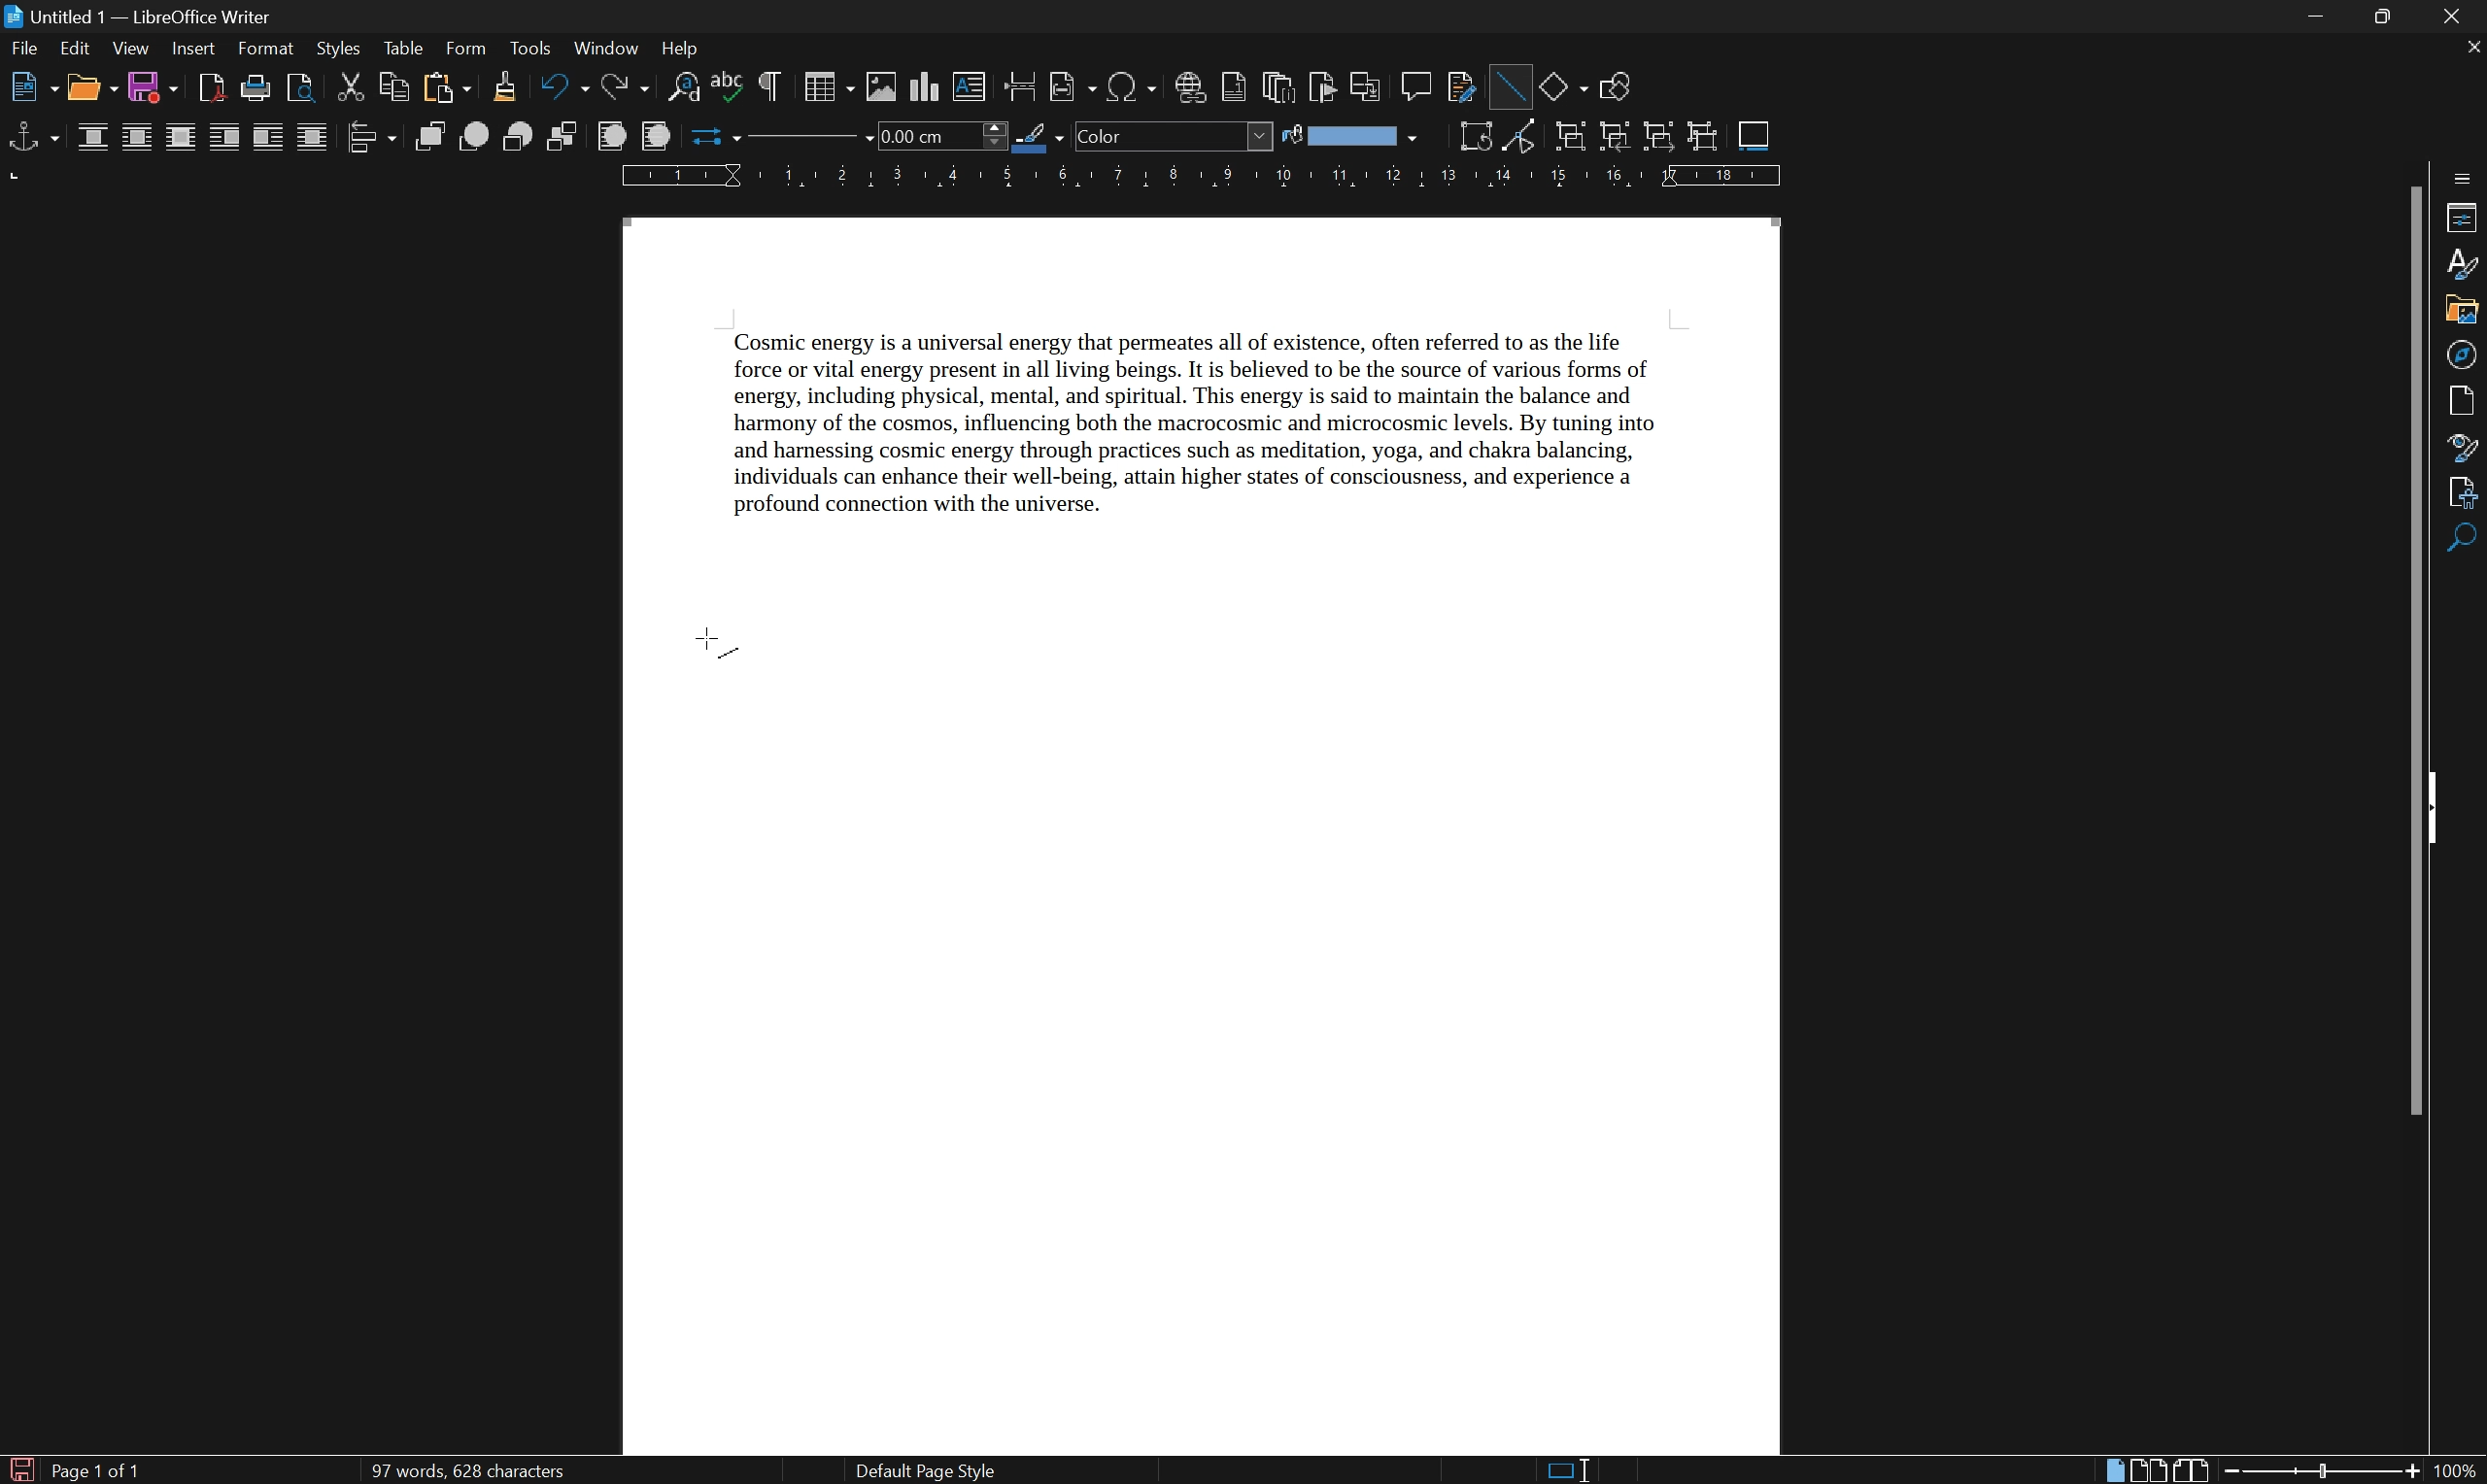 The image size is (2487, 1484). What do you see at coordinates (728, 88) in the screenshot?
I see `spell checking` at bounding box center [728, 88].